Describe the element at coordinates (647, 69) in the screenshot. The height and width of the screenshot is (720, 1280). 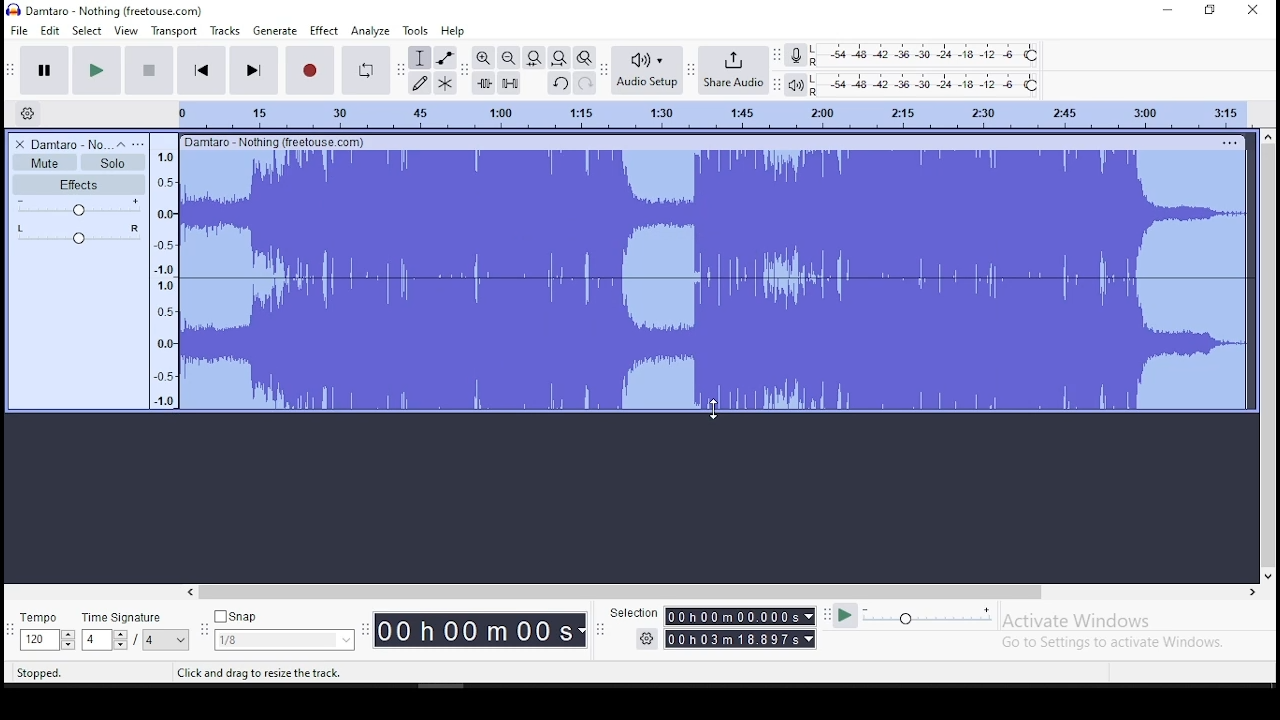
I see `audio setup` at that location.